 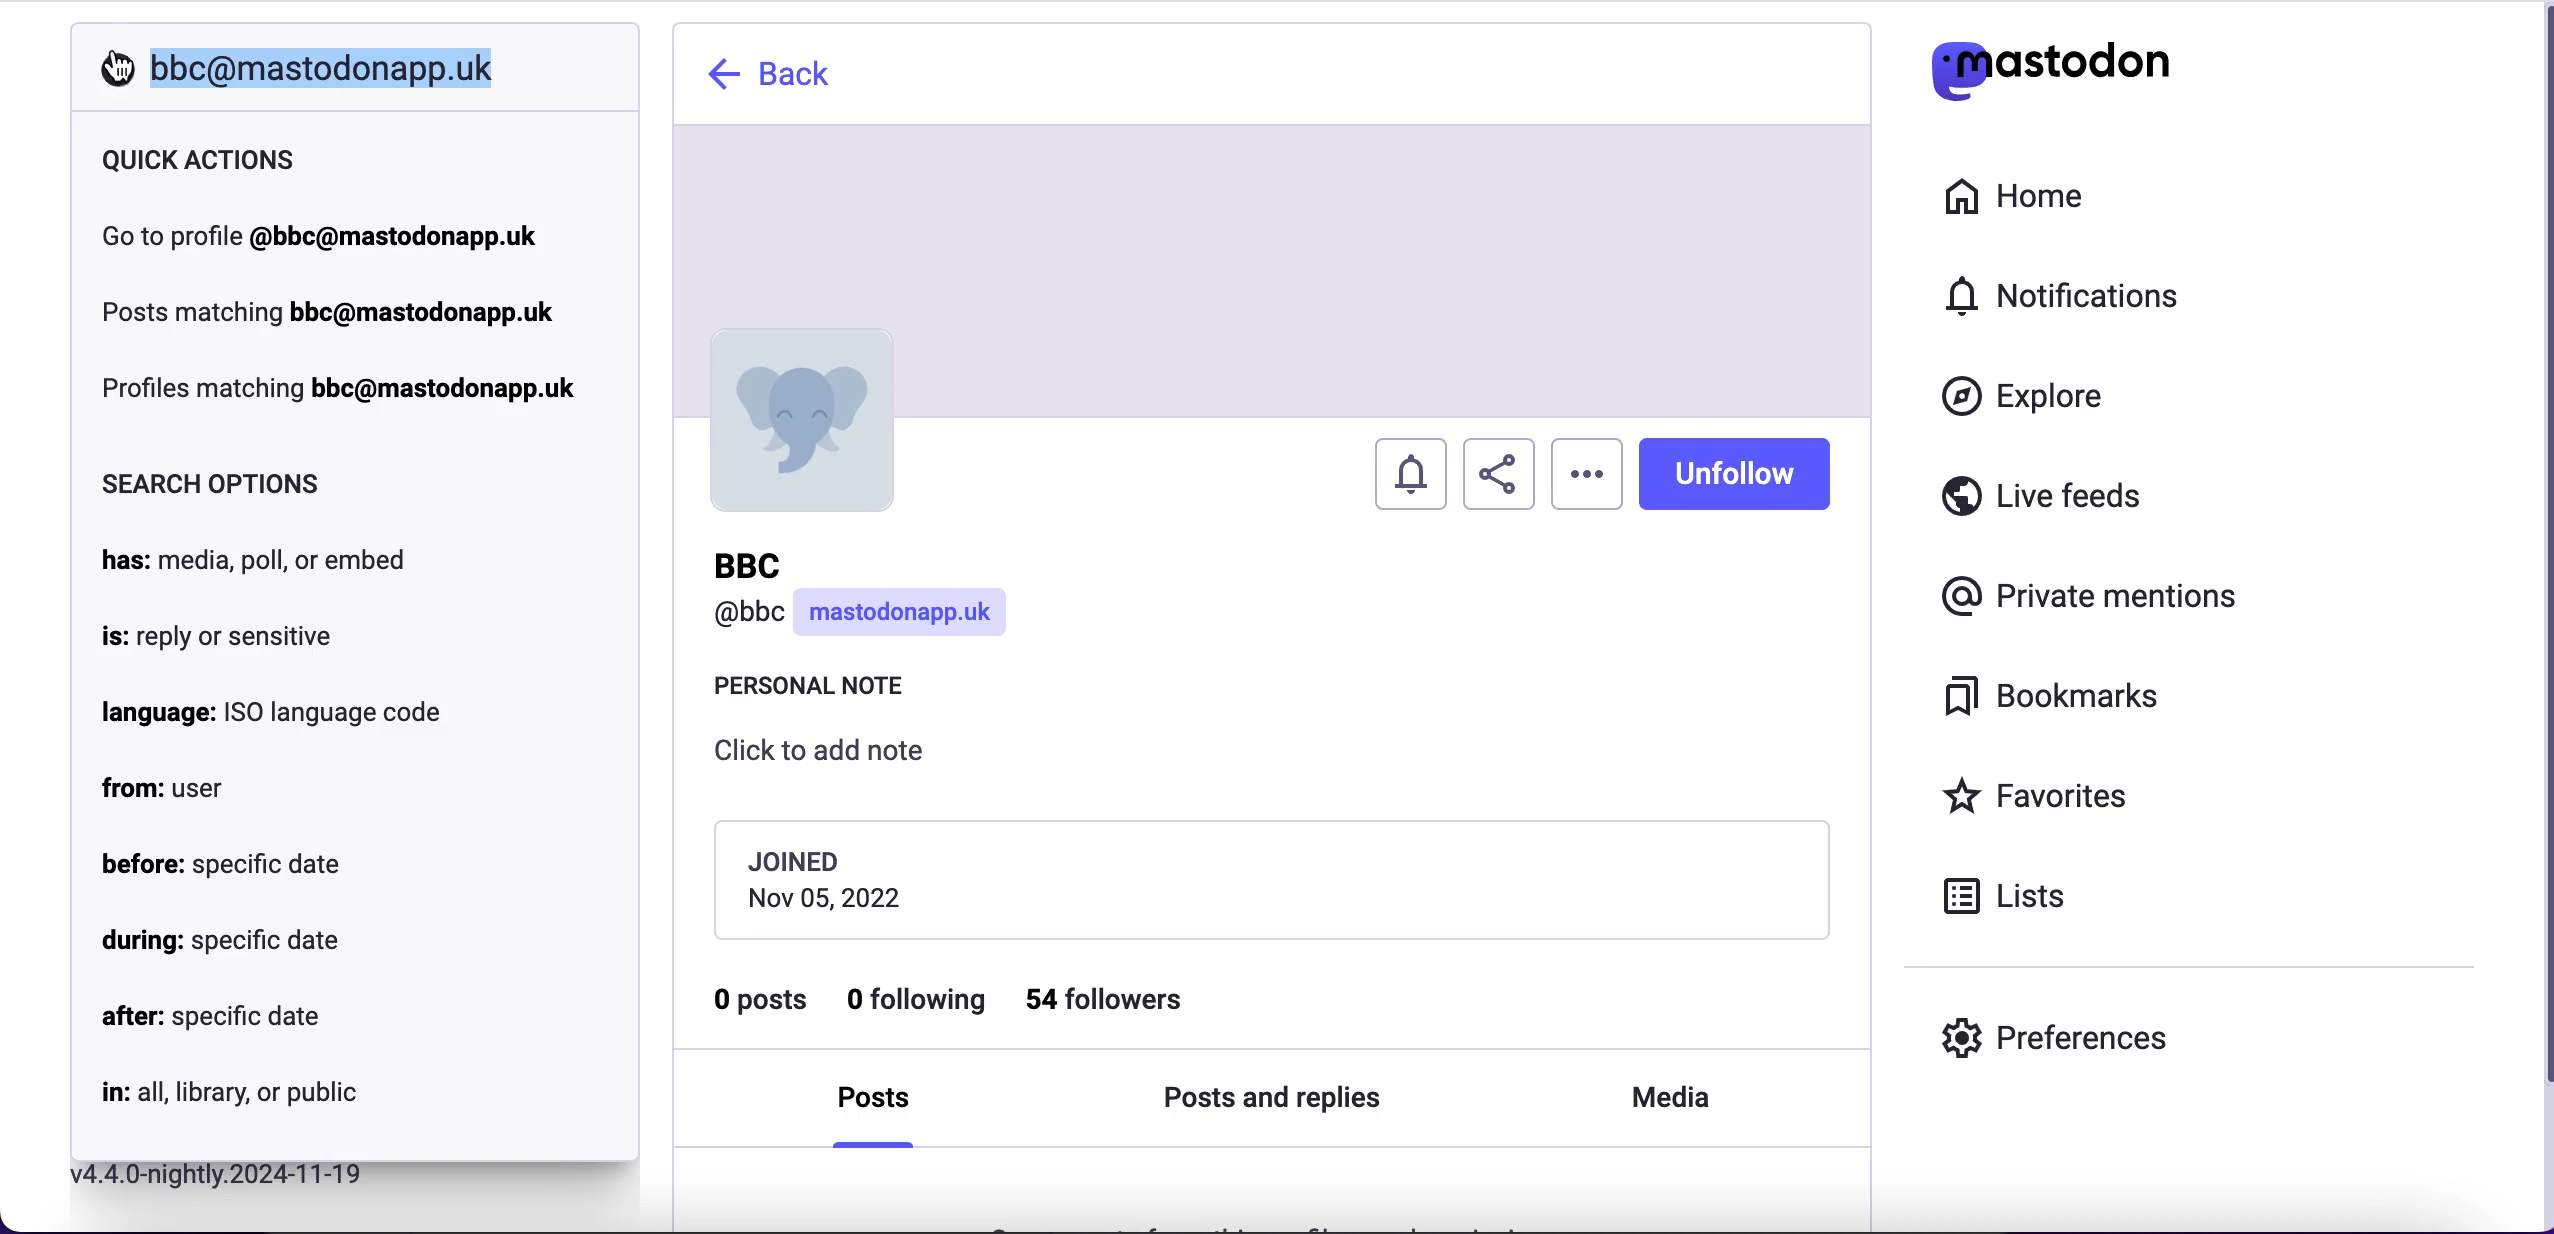 I want to click on profiles matching, so click(x=345, y=391).